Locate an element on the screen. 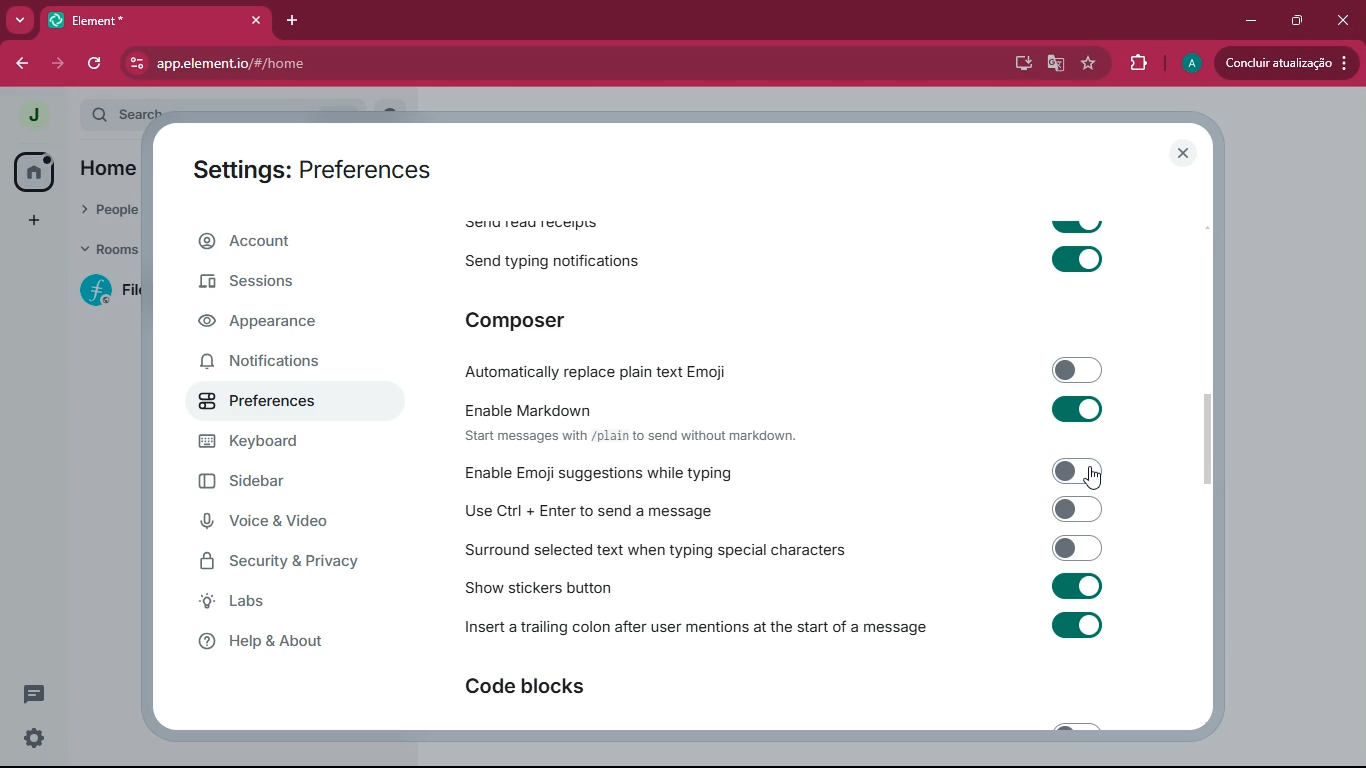 The width and height of the screenshot is (1366, 768). preferences is located at coordinates (274, 405).